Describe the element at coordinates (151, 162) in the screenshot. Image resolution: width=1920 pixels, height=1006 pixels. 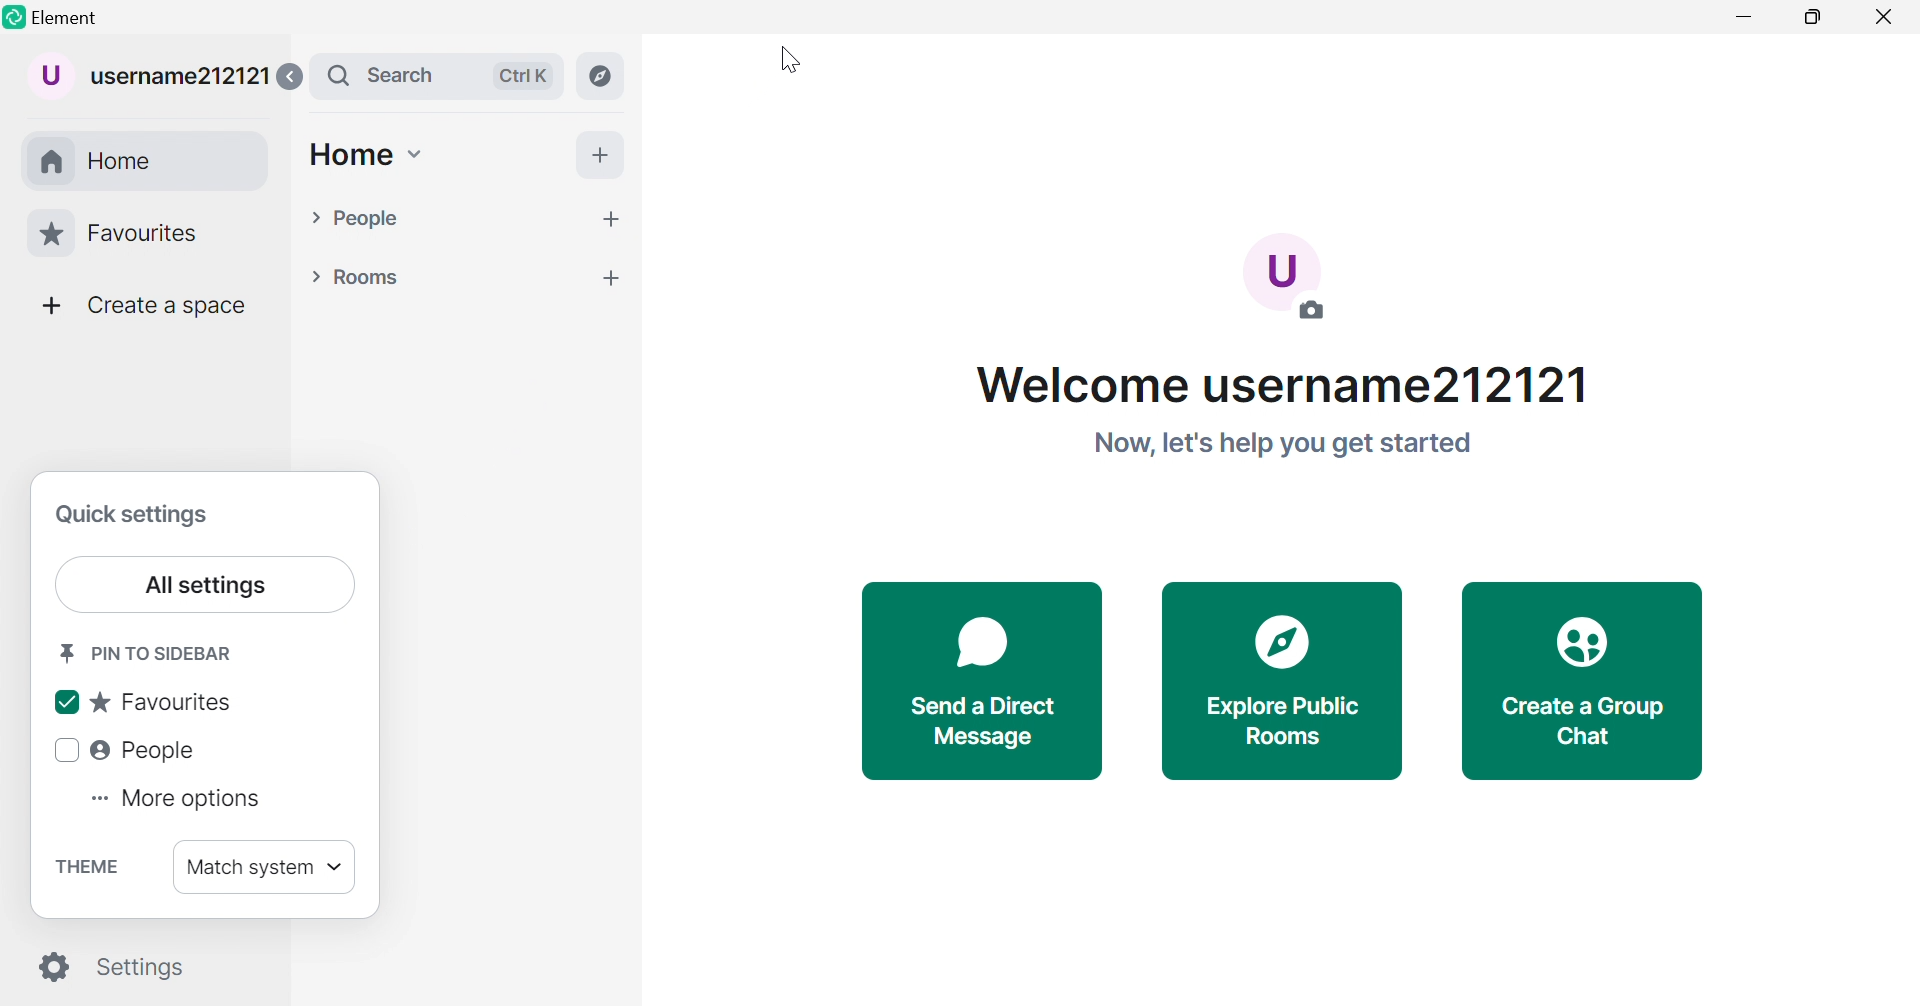
I see `Home` at that location.